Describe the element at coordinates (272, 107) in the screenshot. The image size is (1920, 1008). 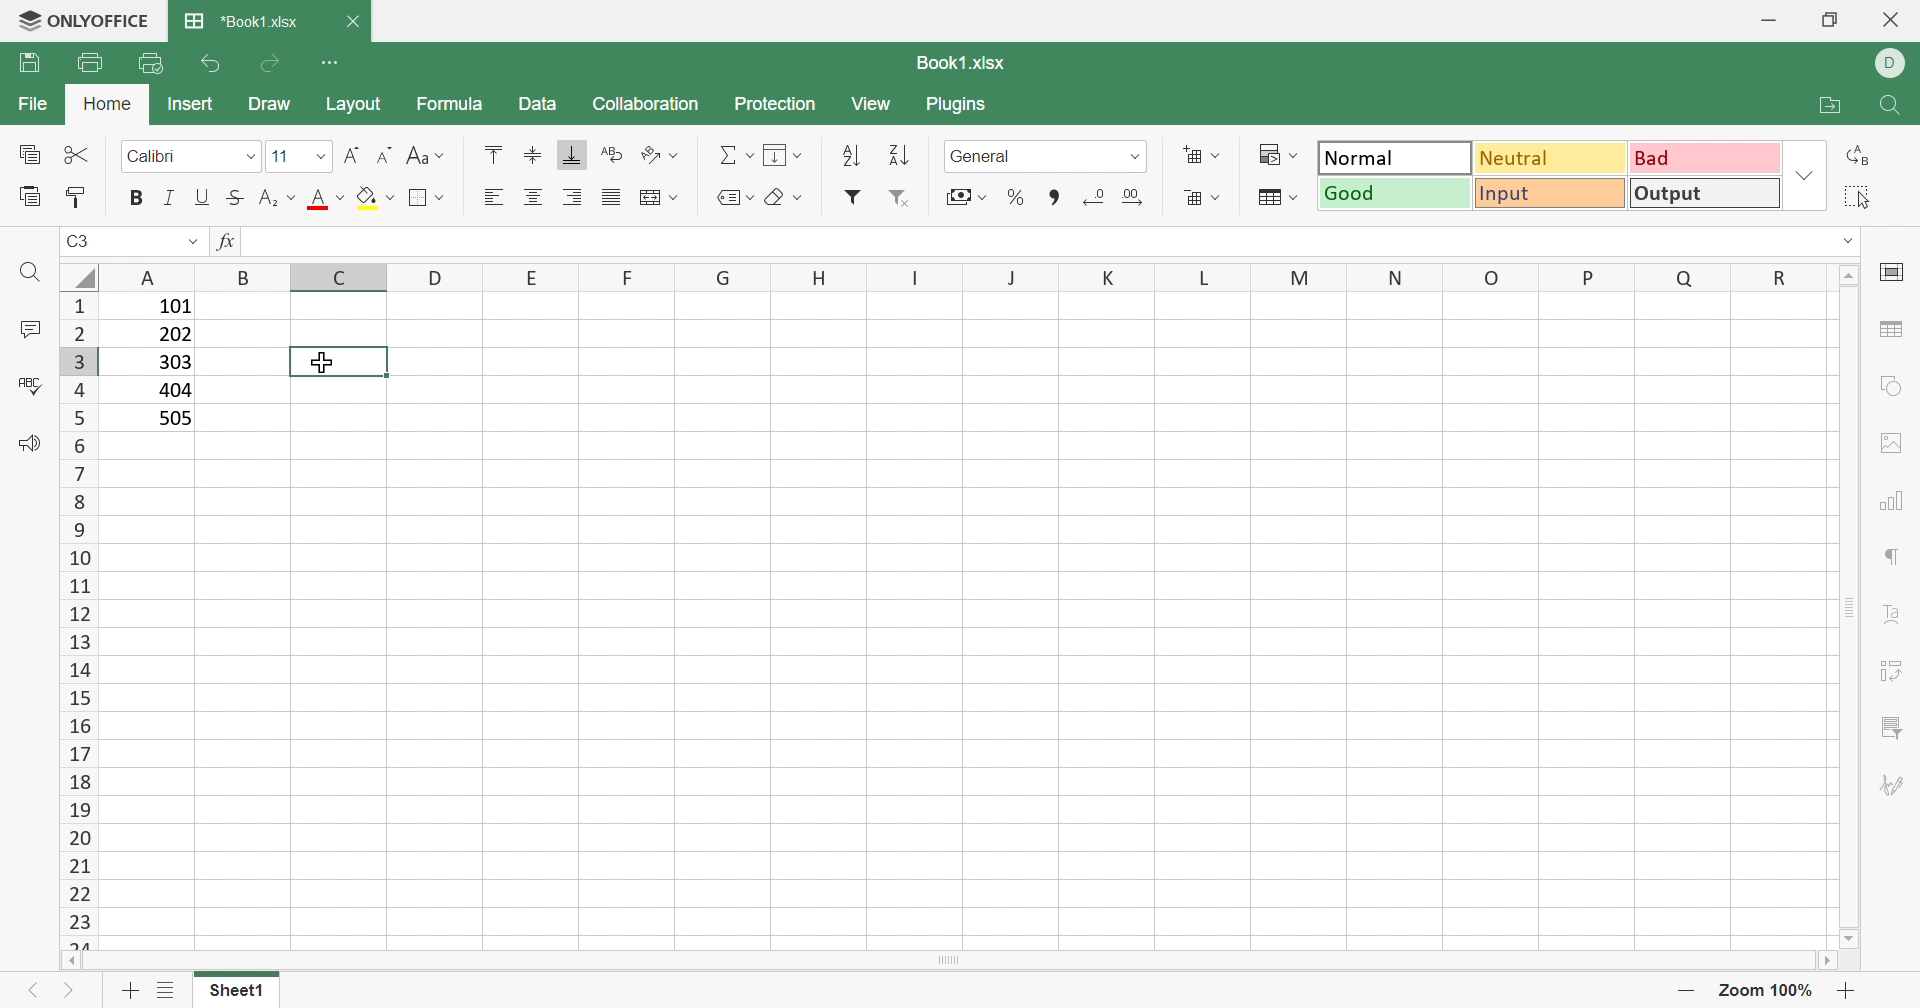
I see `Draw` at that location.